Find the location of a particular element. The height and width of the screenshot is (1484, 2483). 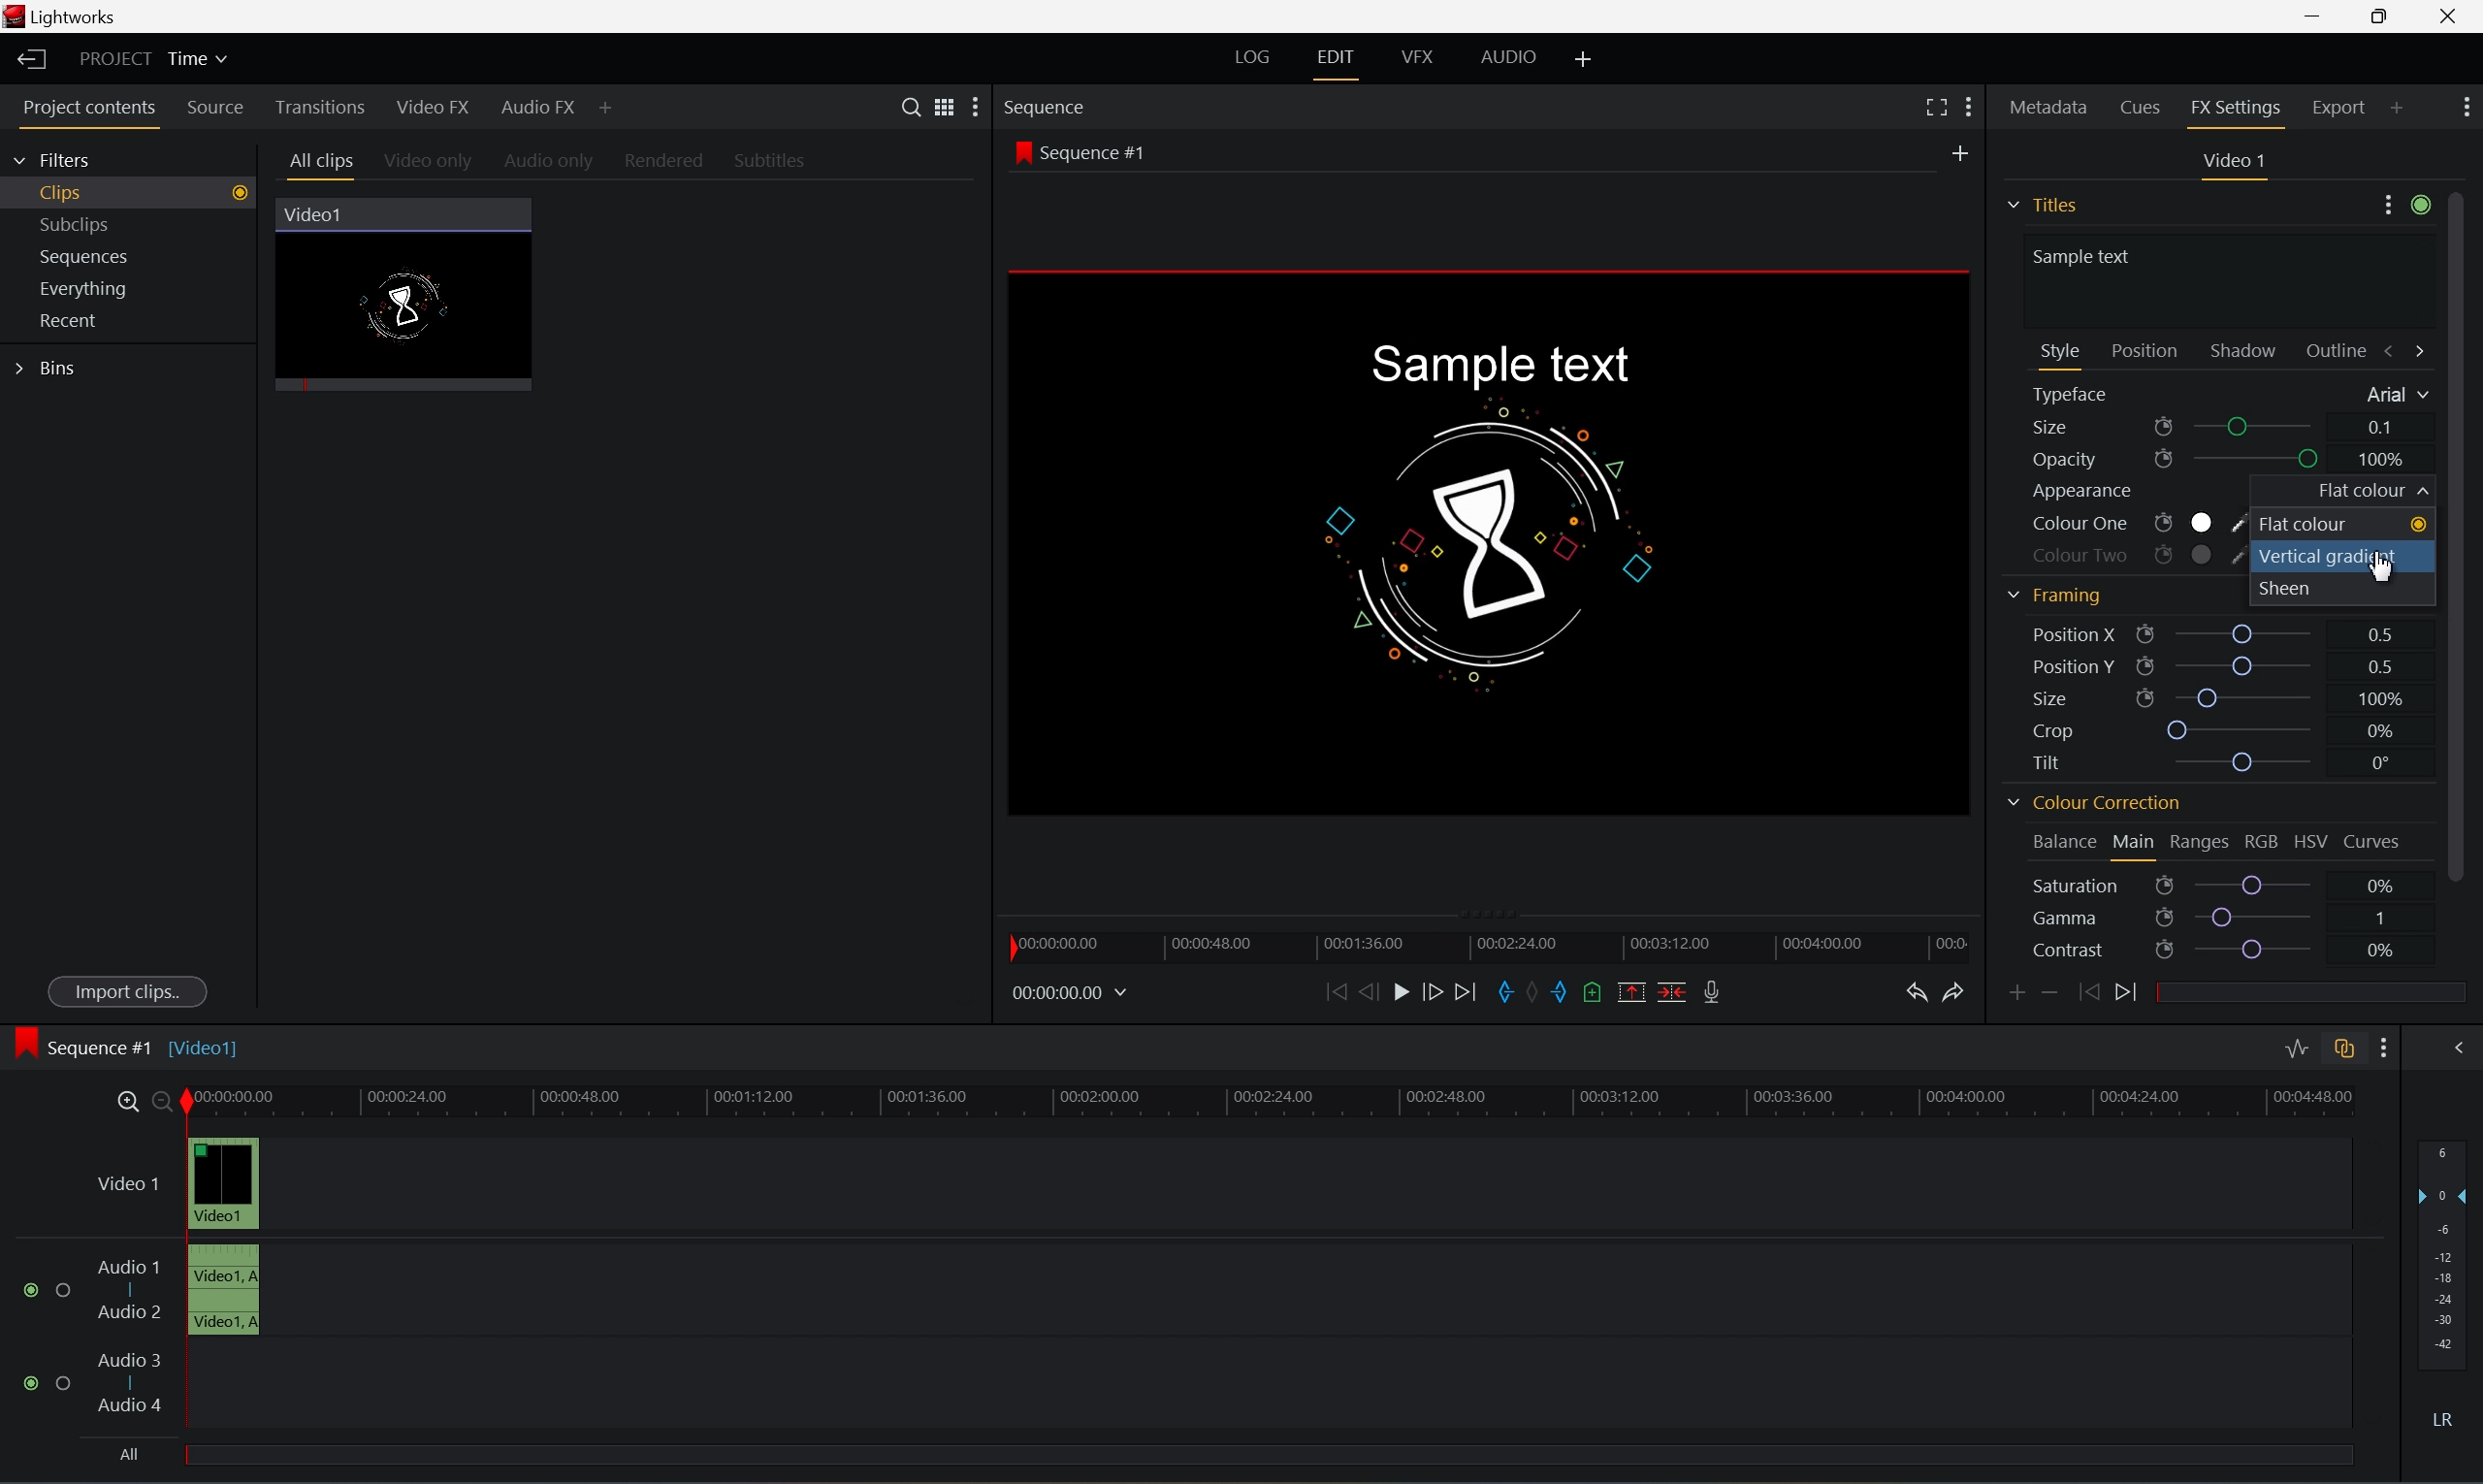

balance is located at coordinates (2056, 838).